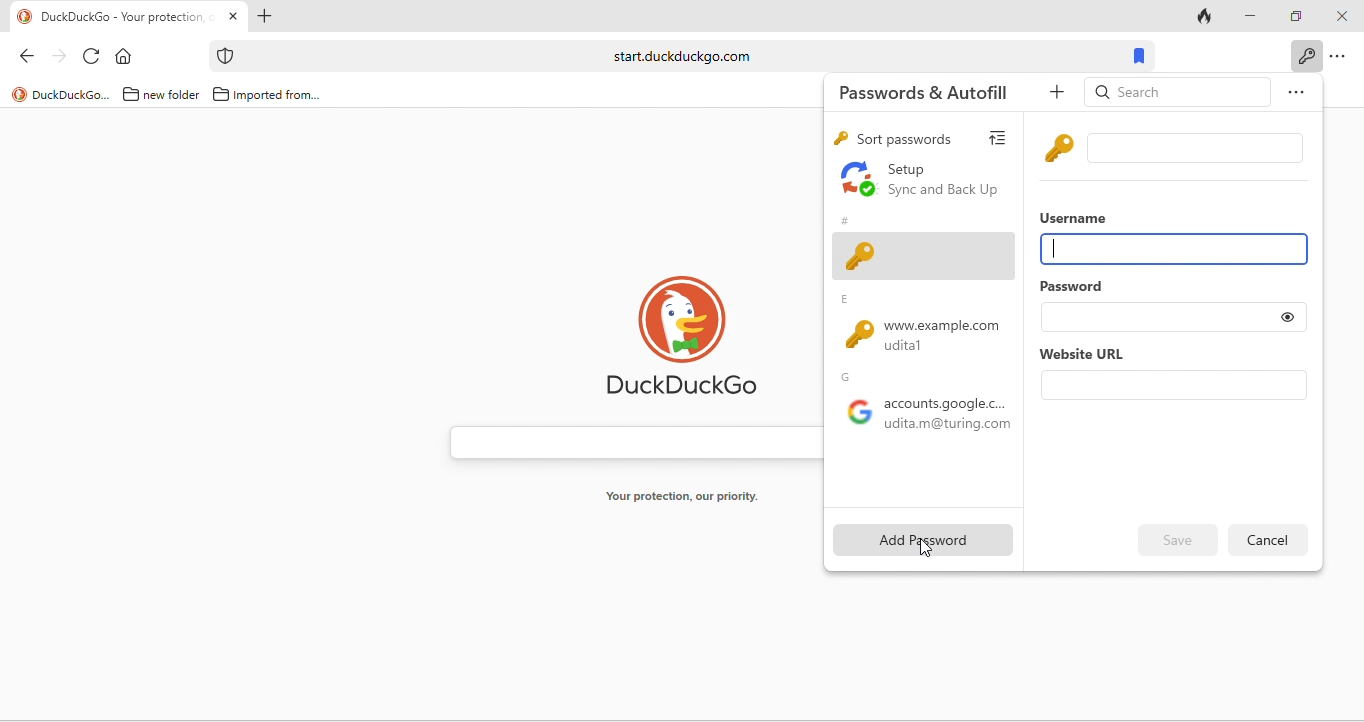 The image size is (1364, 722). What do you see at coordinates (173, 96) in the screenshot?
I see `new folder` at bounding box center [173, 96].